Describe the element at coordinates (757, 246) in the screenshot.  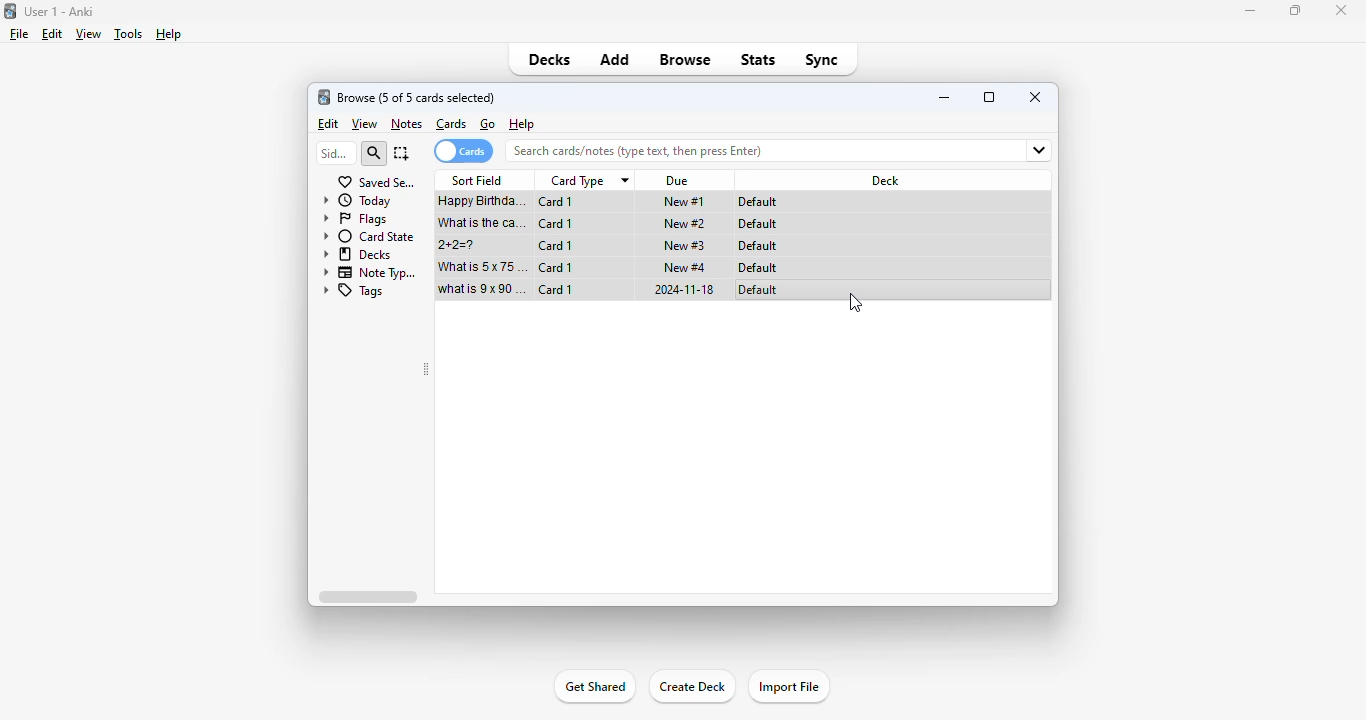
I see `default` at that location.